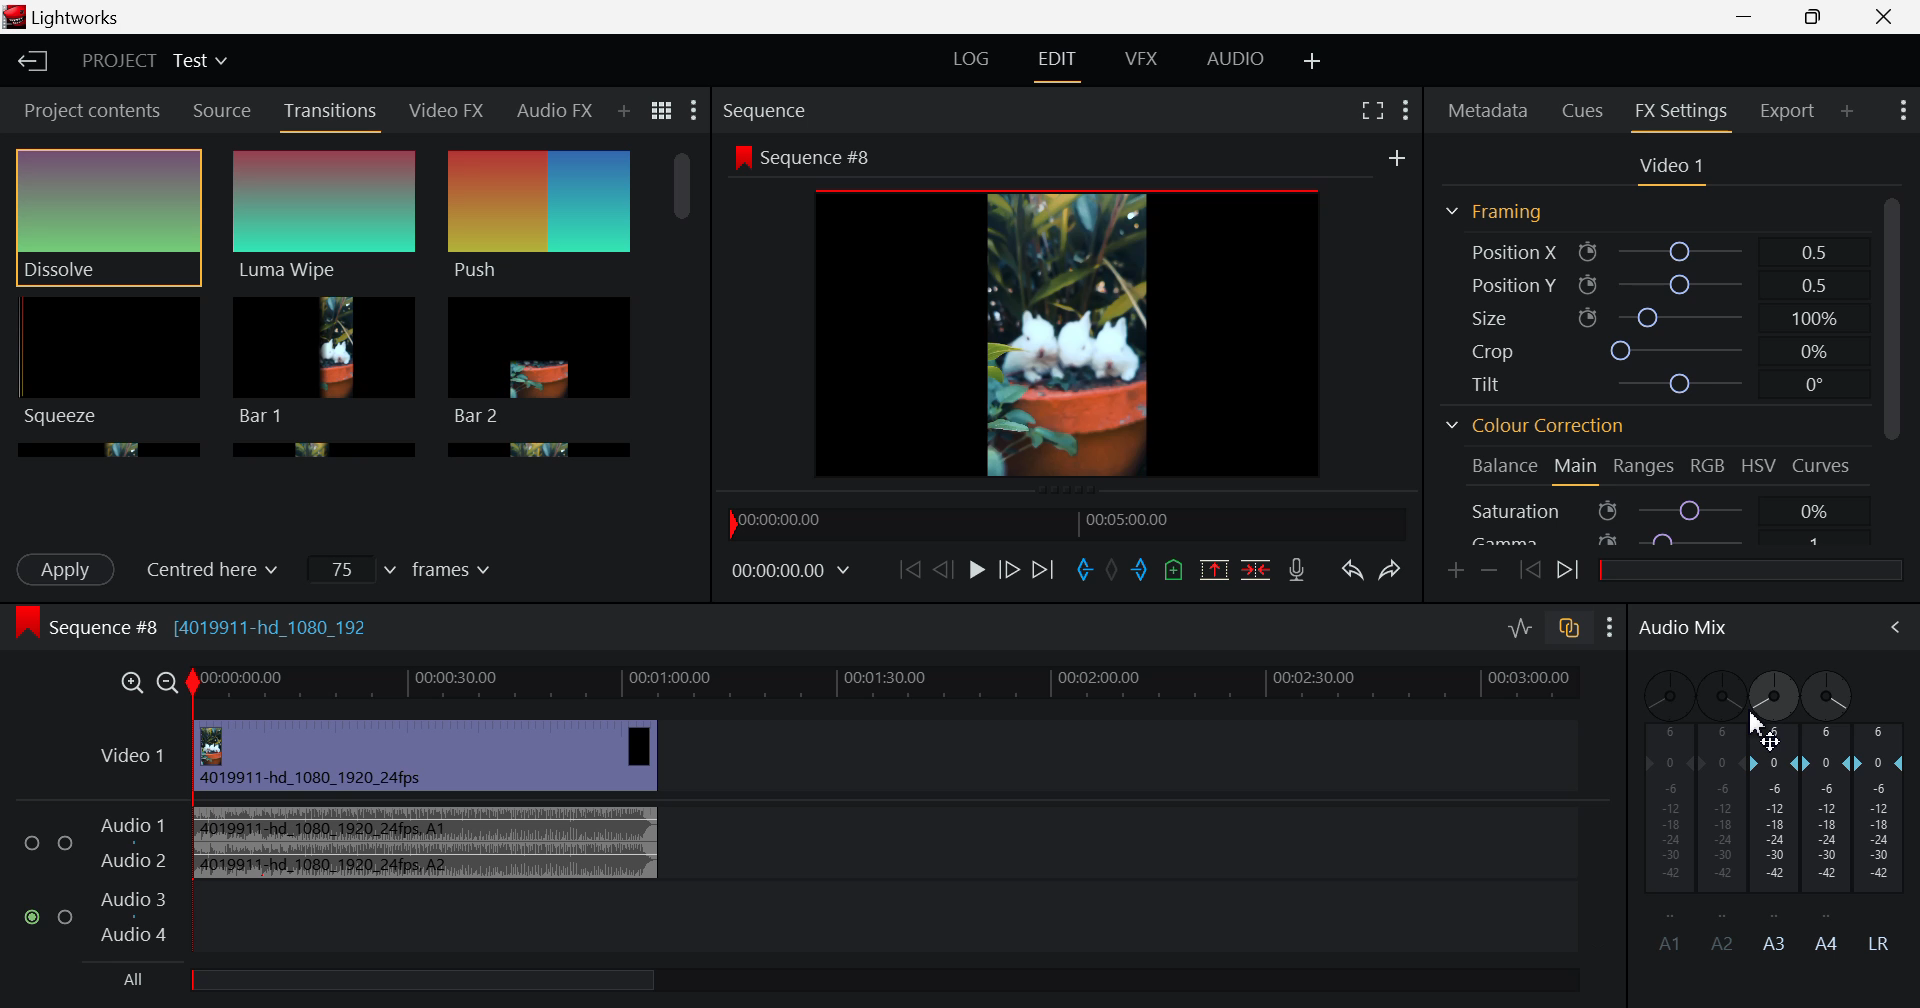 The width and height of the screenshot is (1920, 1008). Describe the element at coordinates (325, 217) in the screenshot. I see `Luma Wipe` at that location.